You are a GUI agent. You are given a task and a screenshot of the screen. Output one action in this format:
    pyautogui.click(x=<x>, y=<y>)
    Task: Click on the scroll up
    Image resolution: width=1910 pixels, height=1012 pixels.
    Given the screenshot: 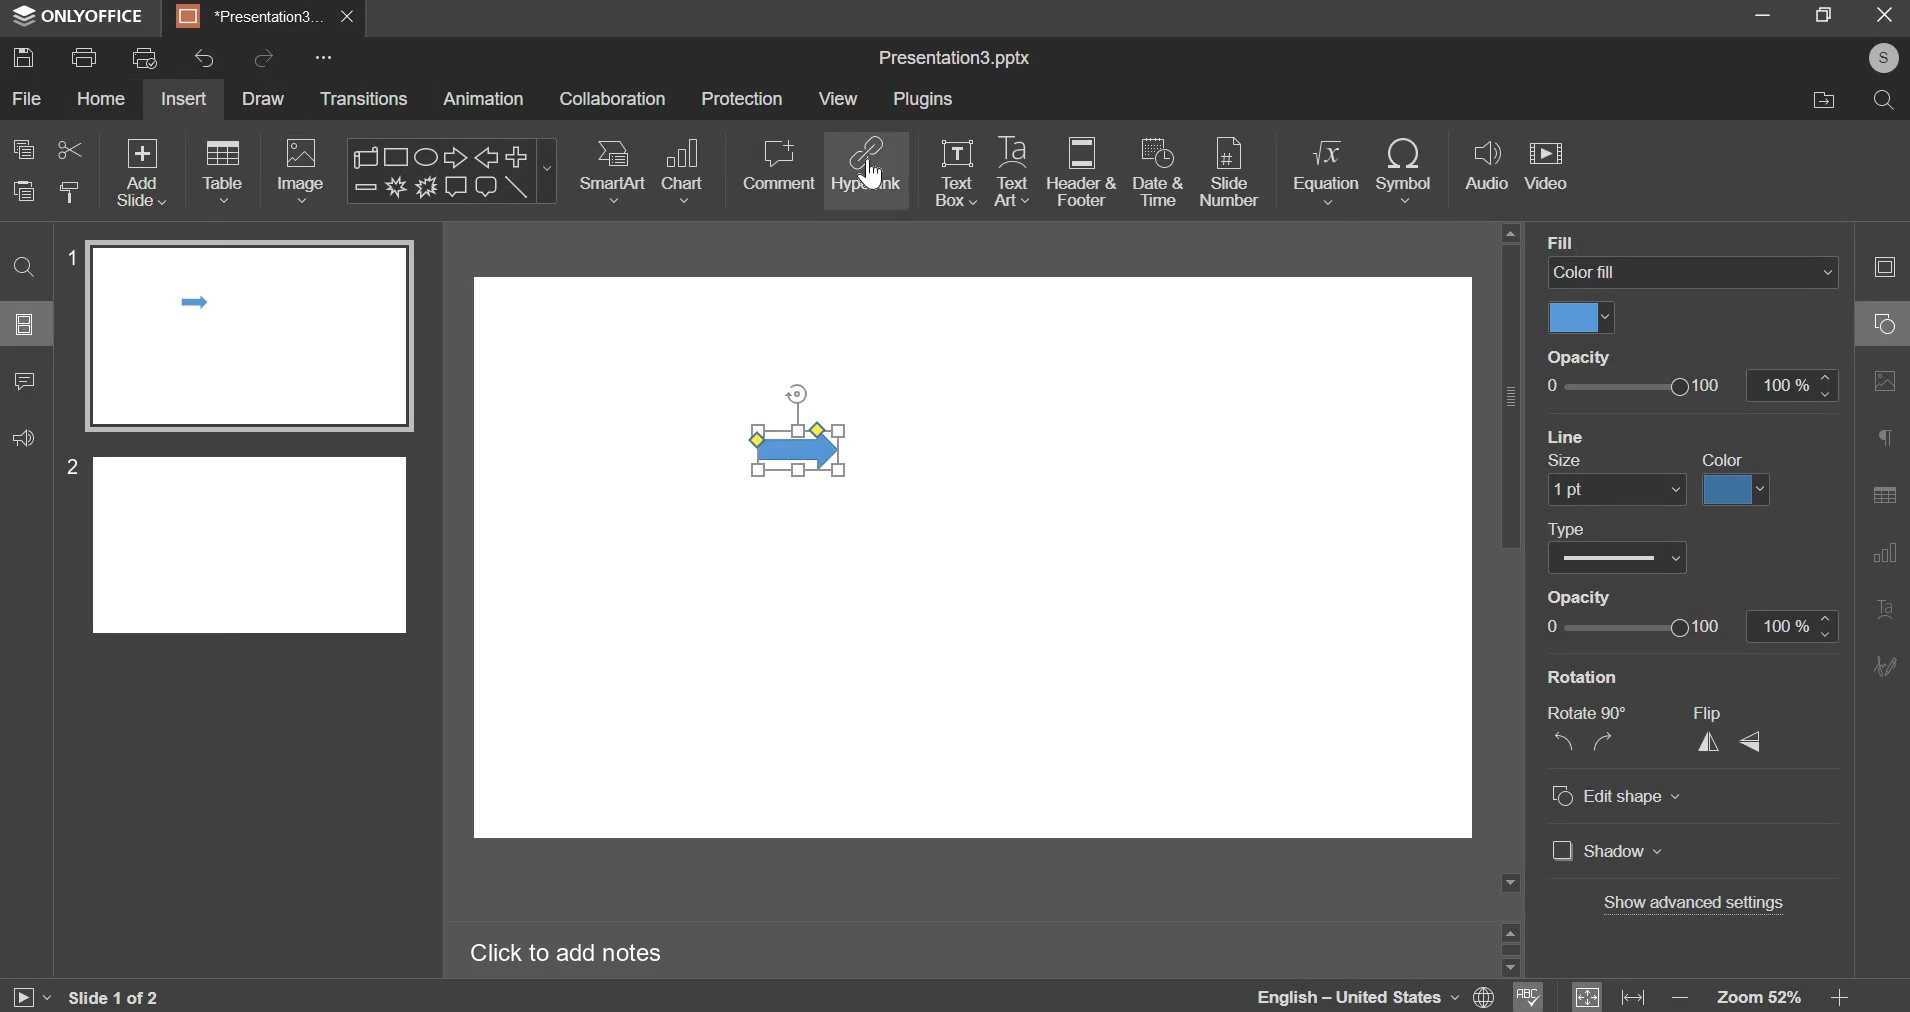 What is the action you would take?
    pyautogui.click(x=1510, y=930)
    